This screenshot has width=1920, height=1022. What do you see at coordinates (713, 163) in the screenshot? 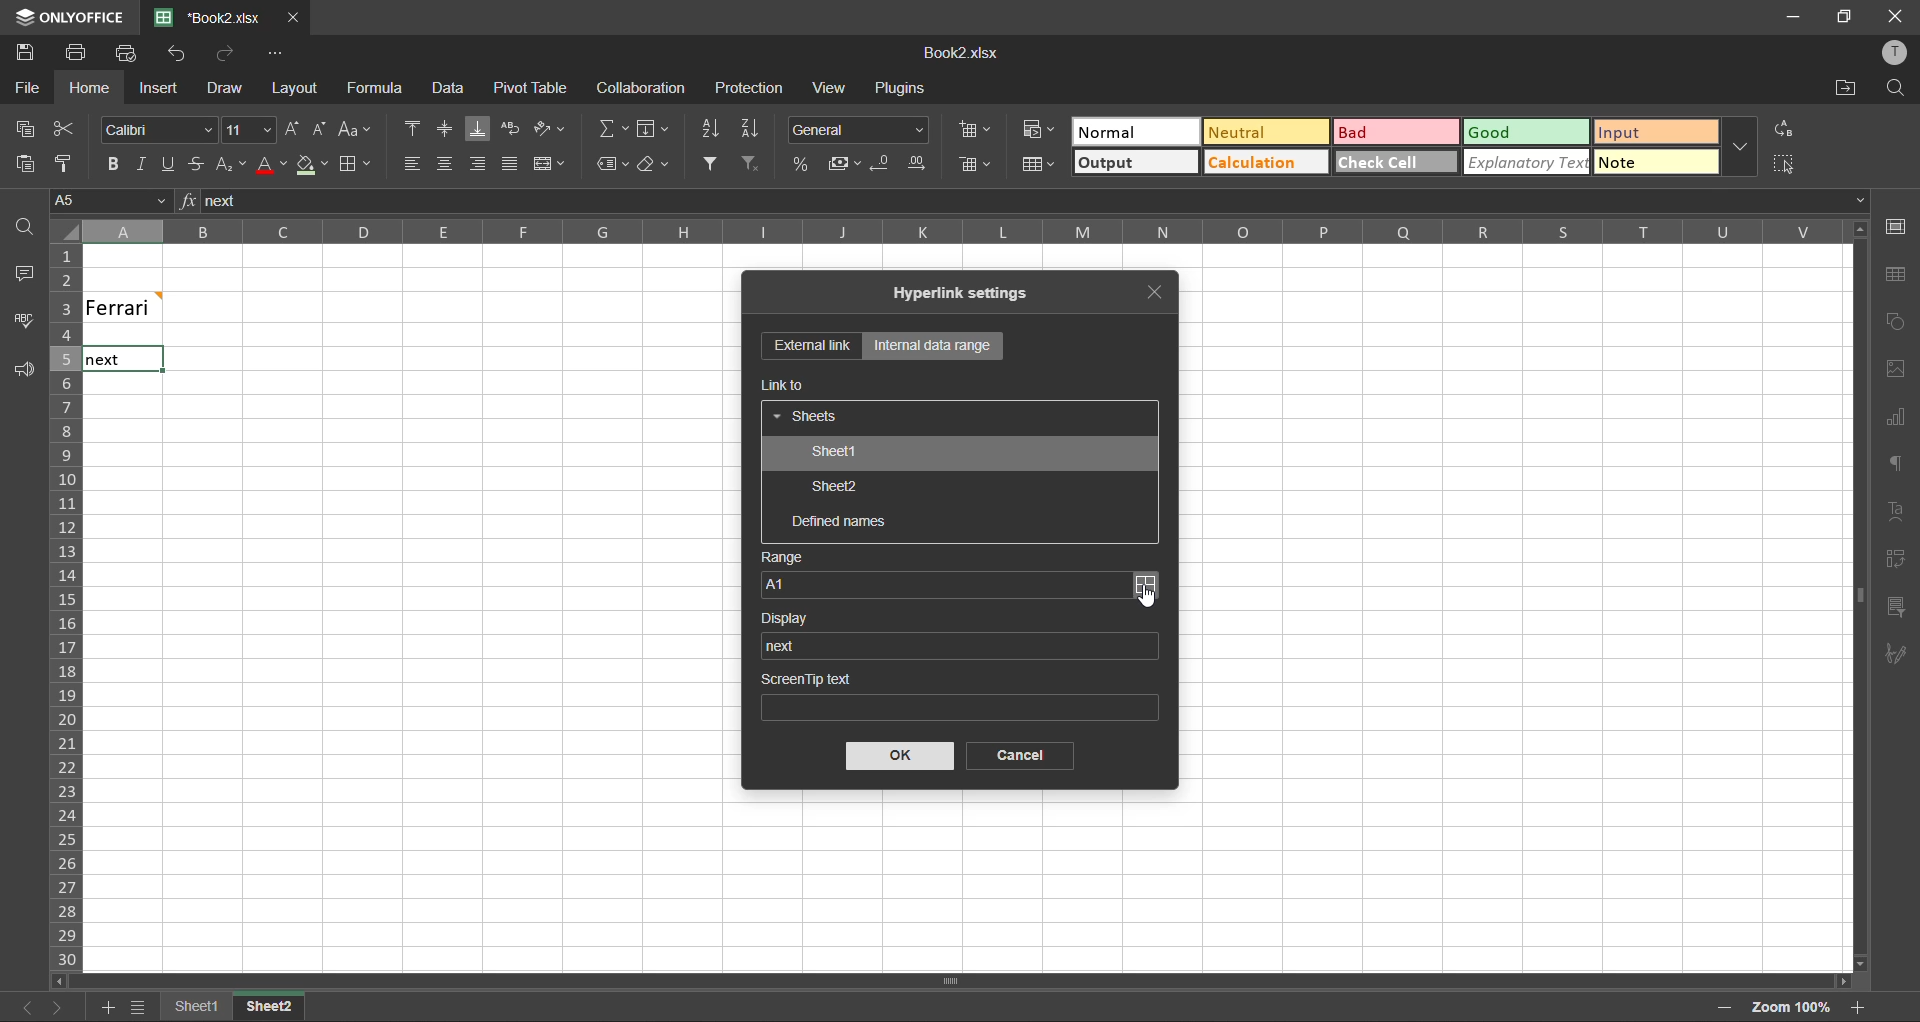
I see `filter` at bounding box center [713, 163].